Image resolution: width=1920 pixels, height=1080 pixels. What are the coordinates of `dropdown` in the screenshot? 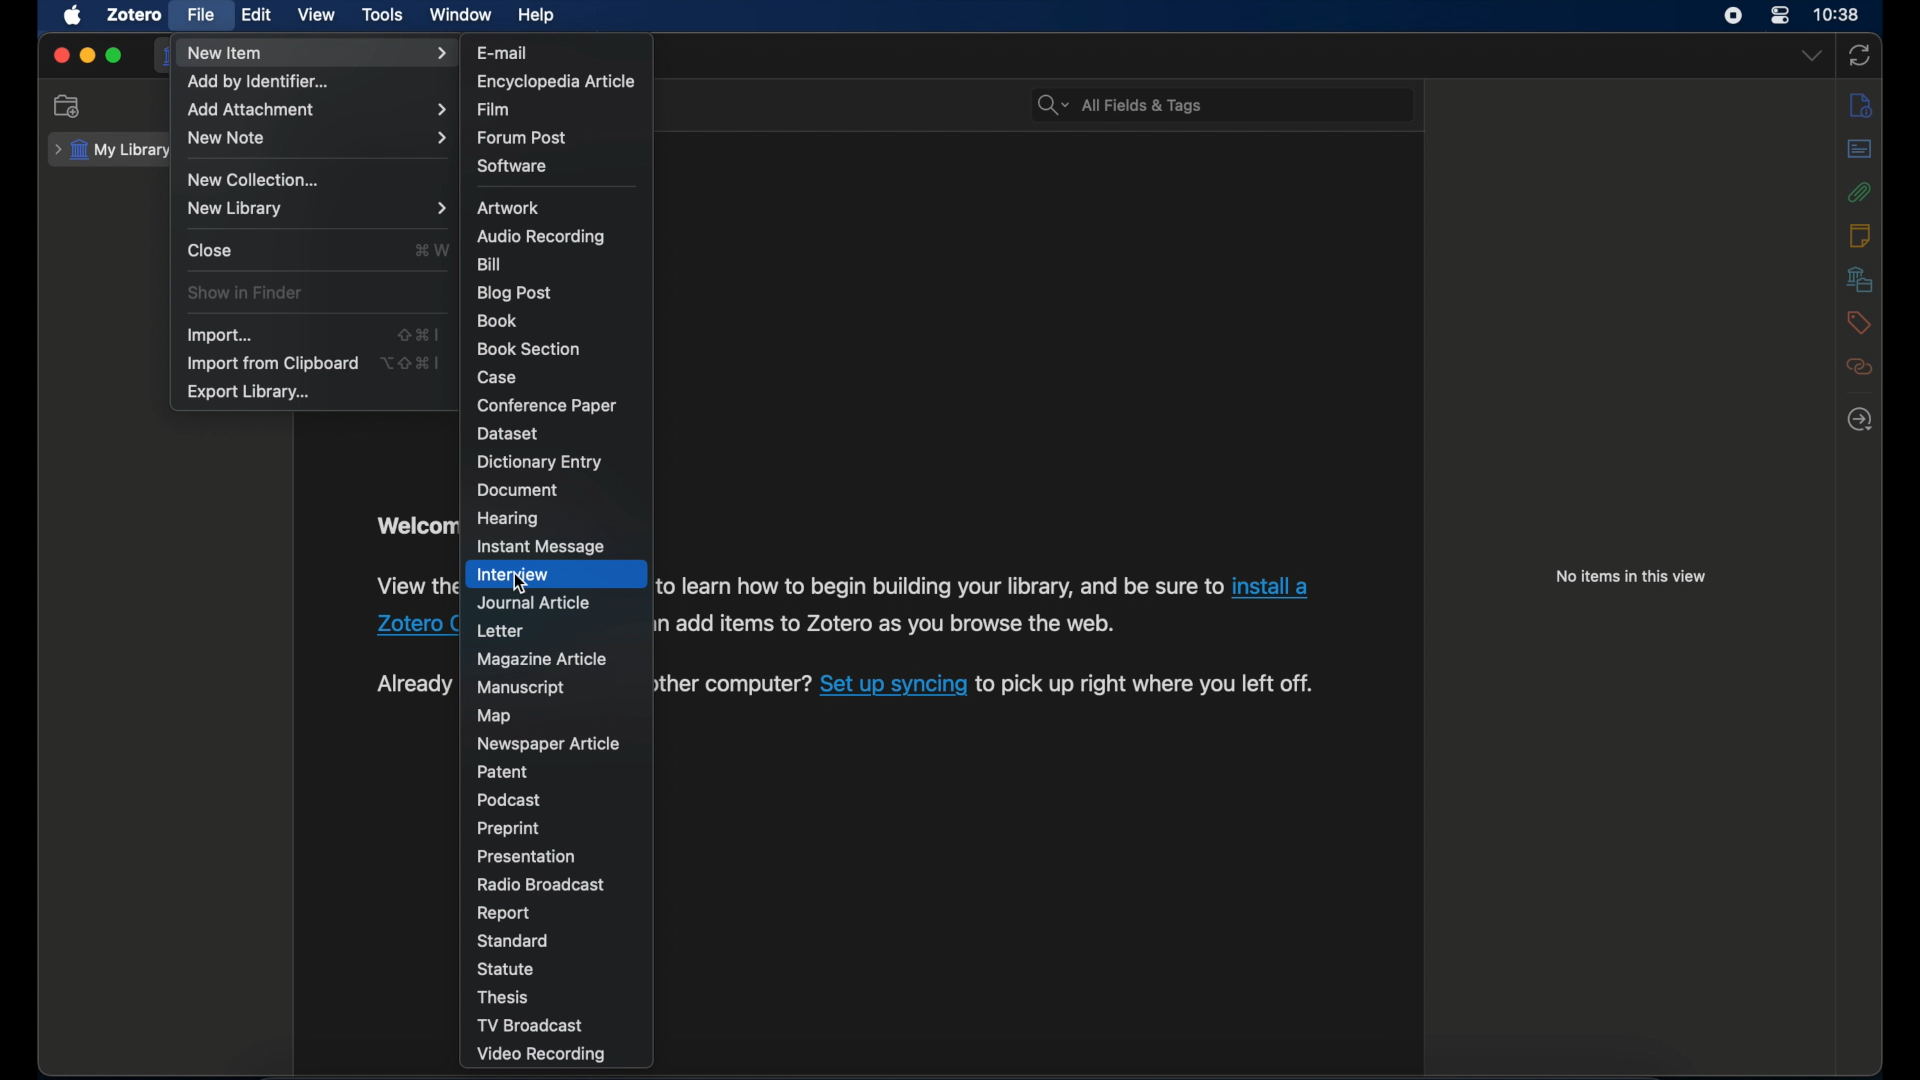 It's located at (1813, 55).